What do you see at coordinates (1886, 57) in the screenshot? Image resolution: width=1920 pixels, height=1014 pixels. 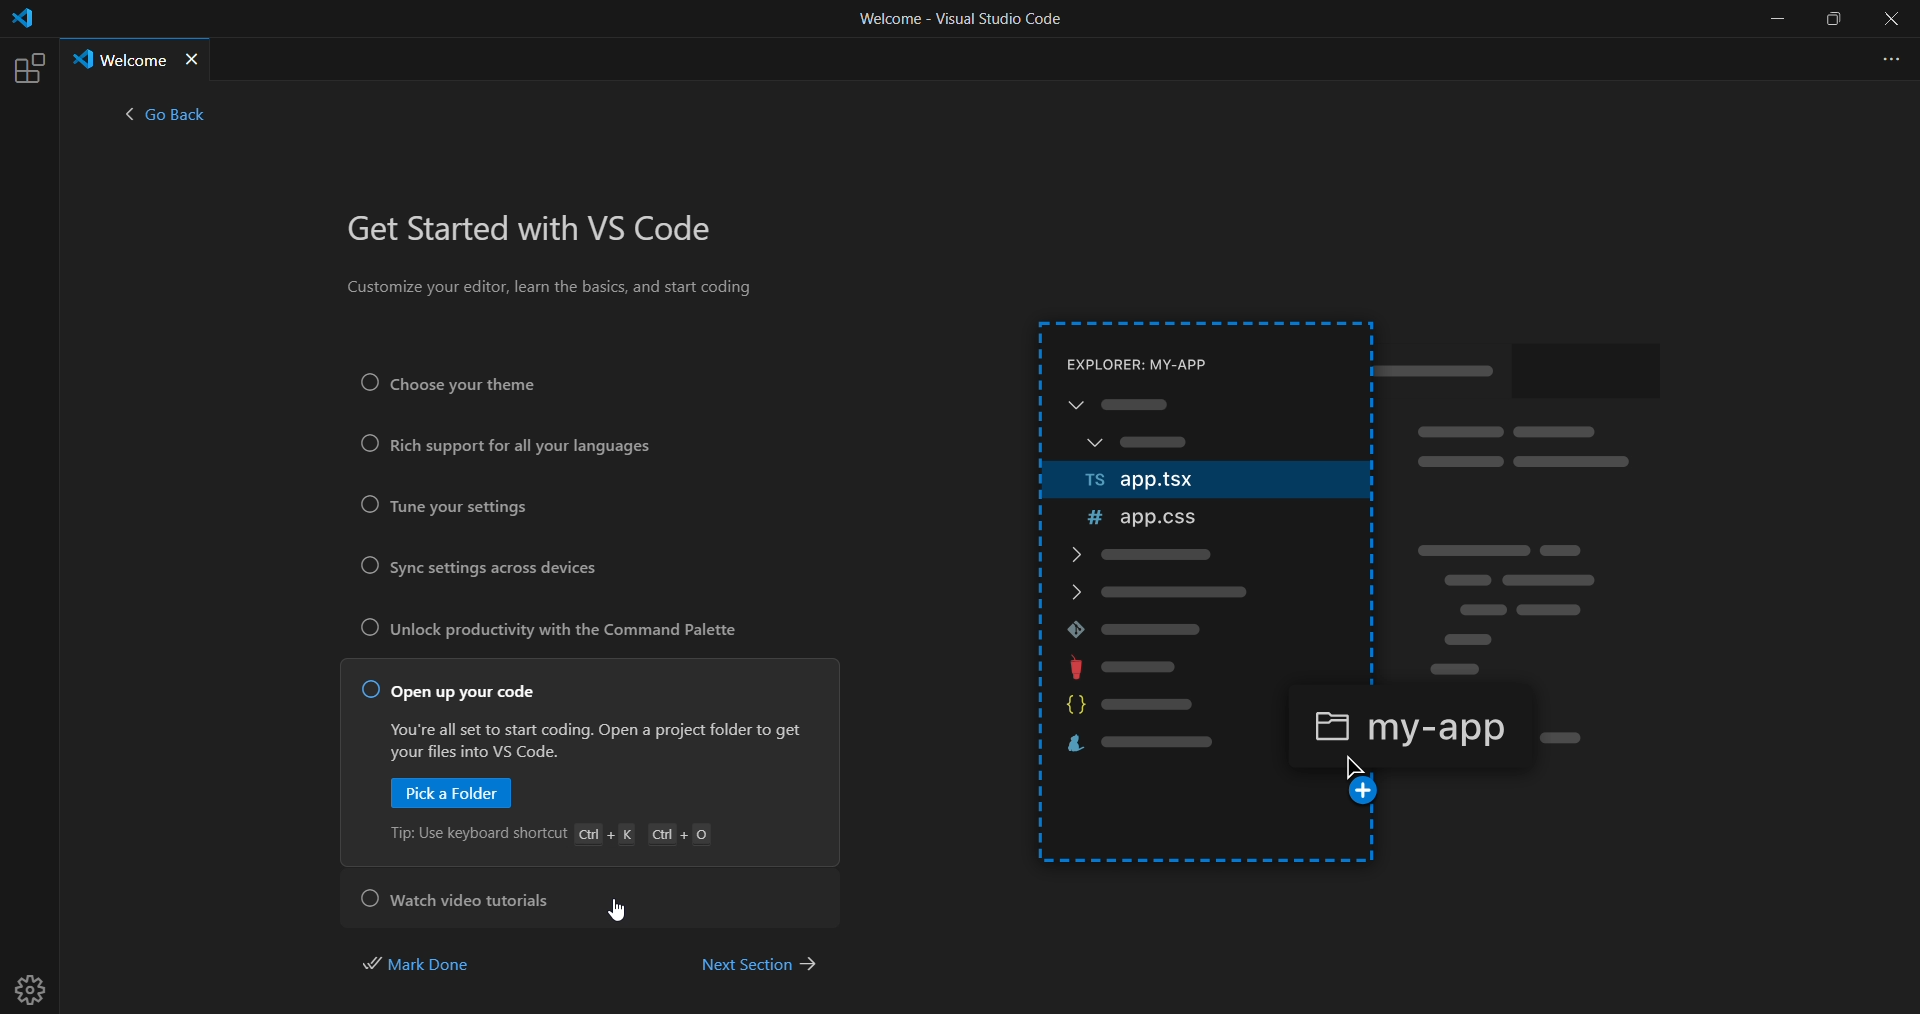 I see `more` at bounding box center [1886, 57].